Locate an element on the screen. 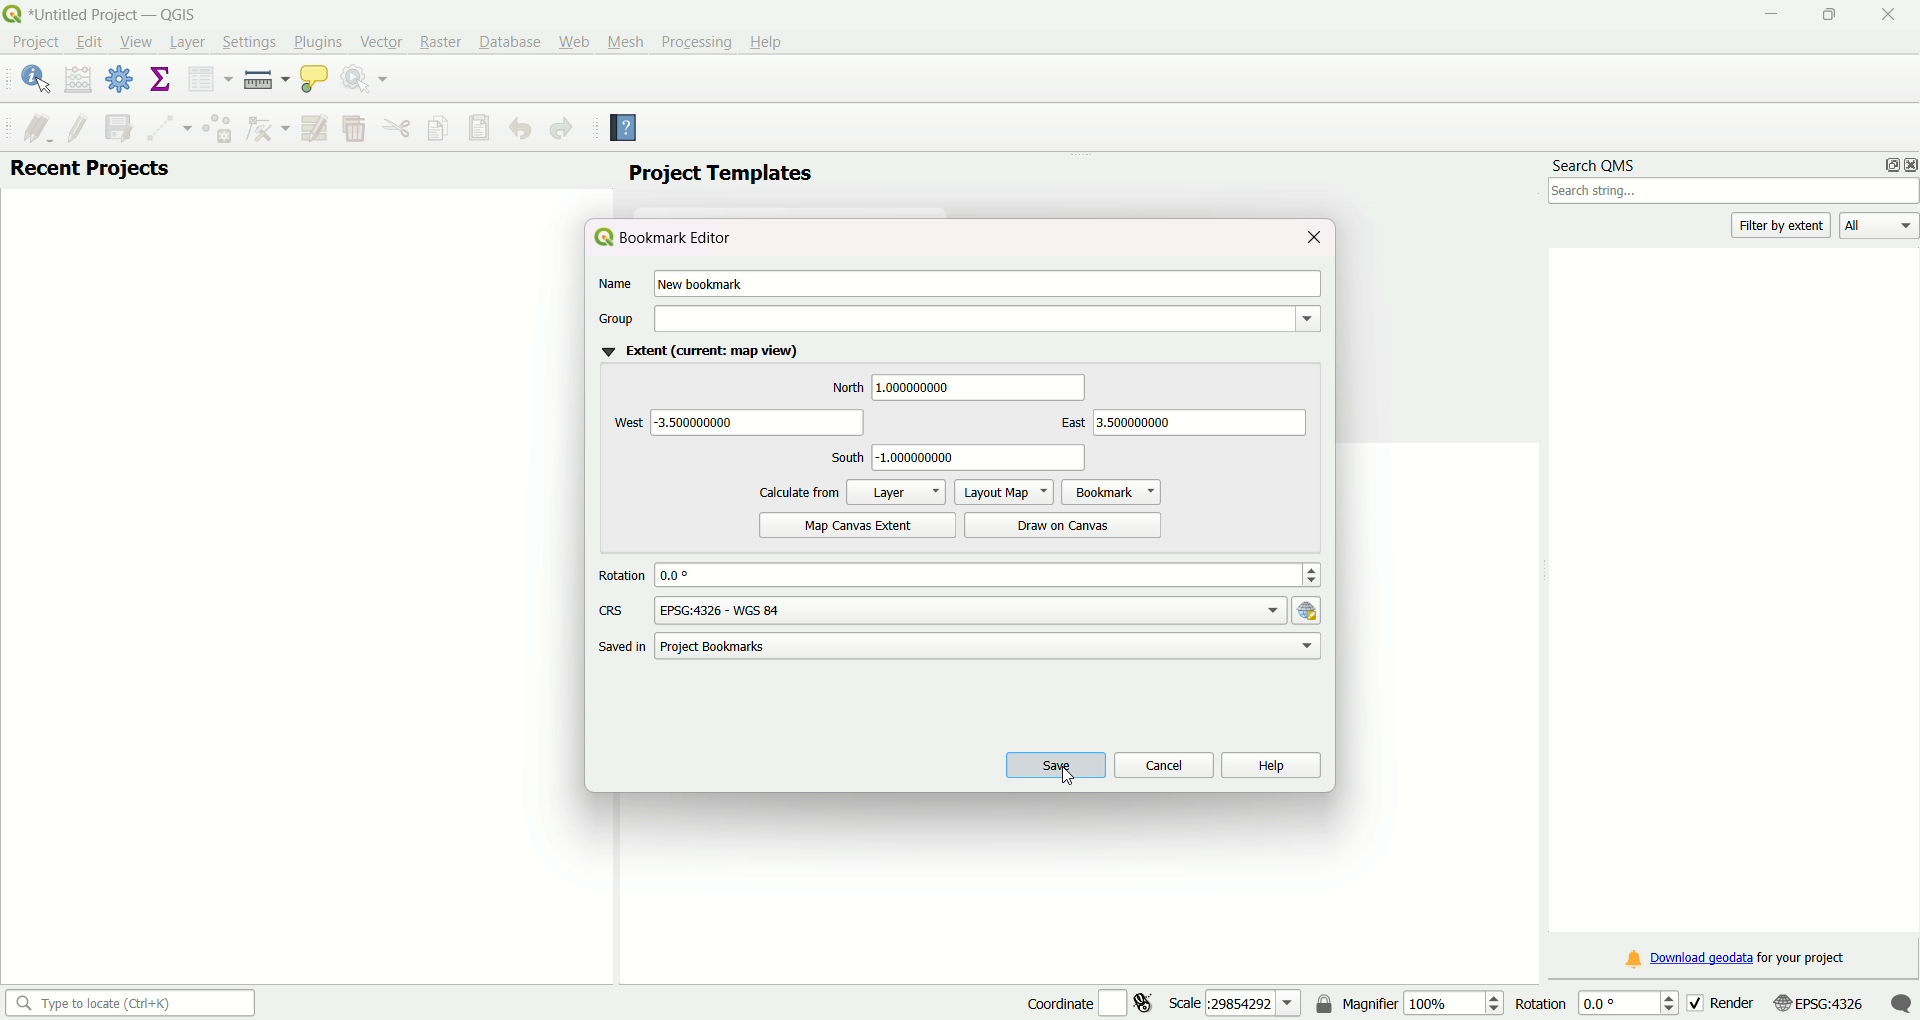  cut feature is located at coordinates (398, 128).